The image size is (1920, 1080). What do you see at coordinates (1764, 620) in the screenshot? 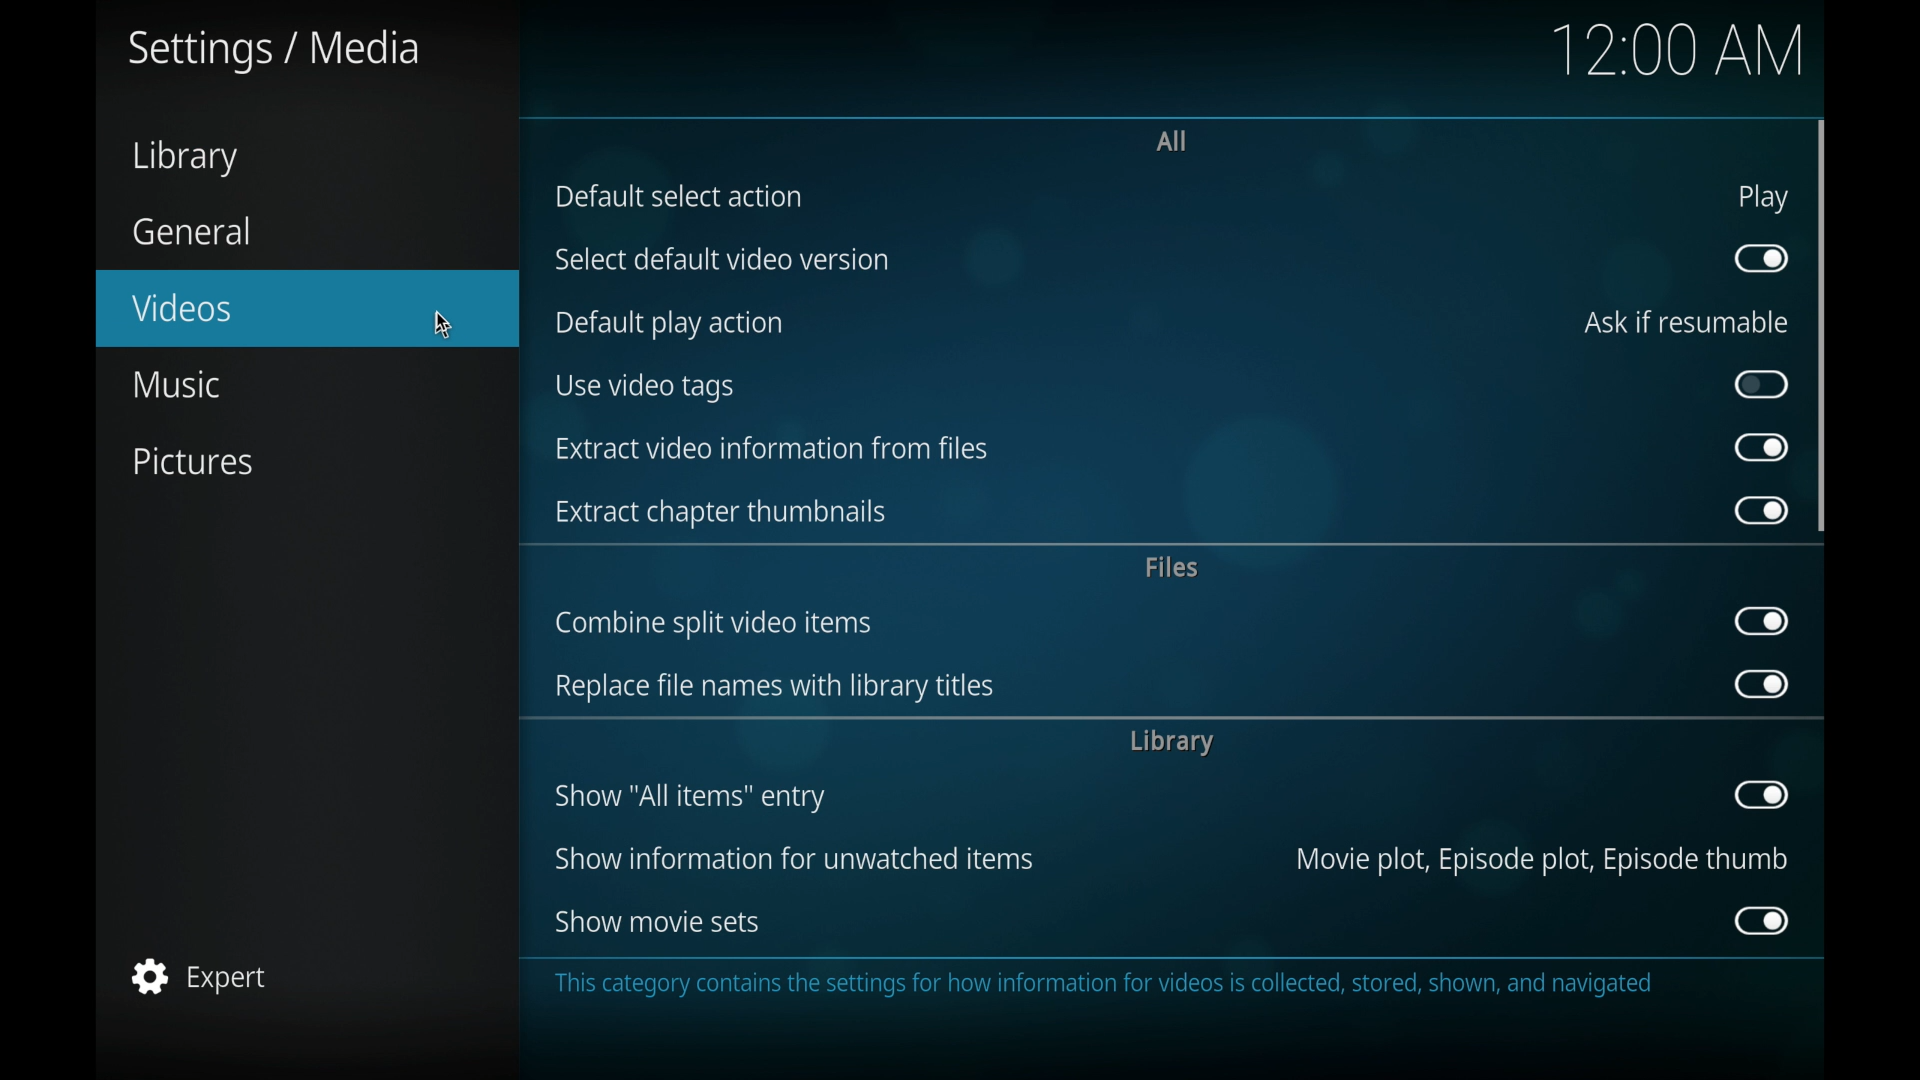
I see `toggle button` at bounding box center [1764, 620].